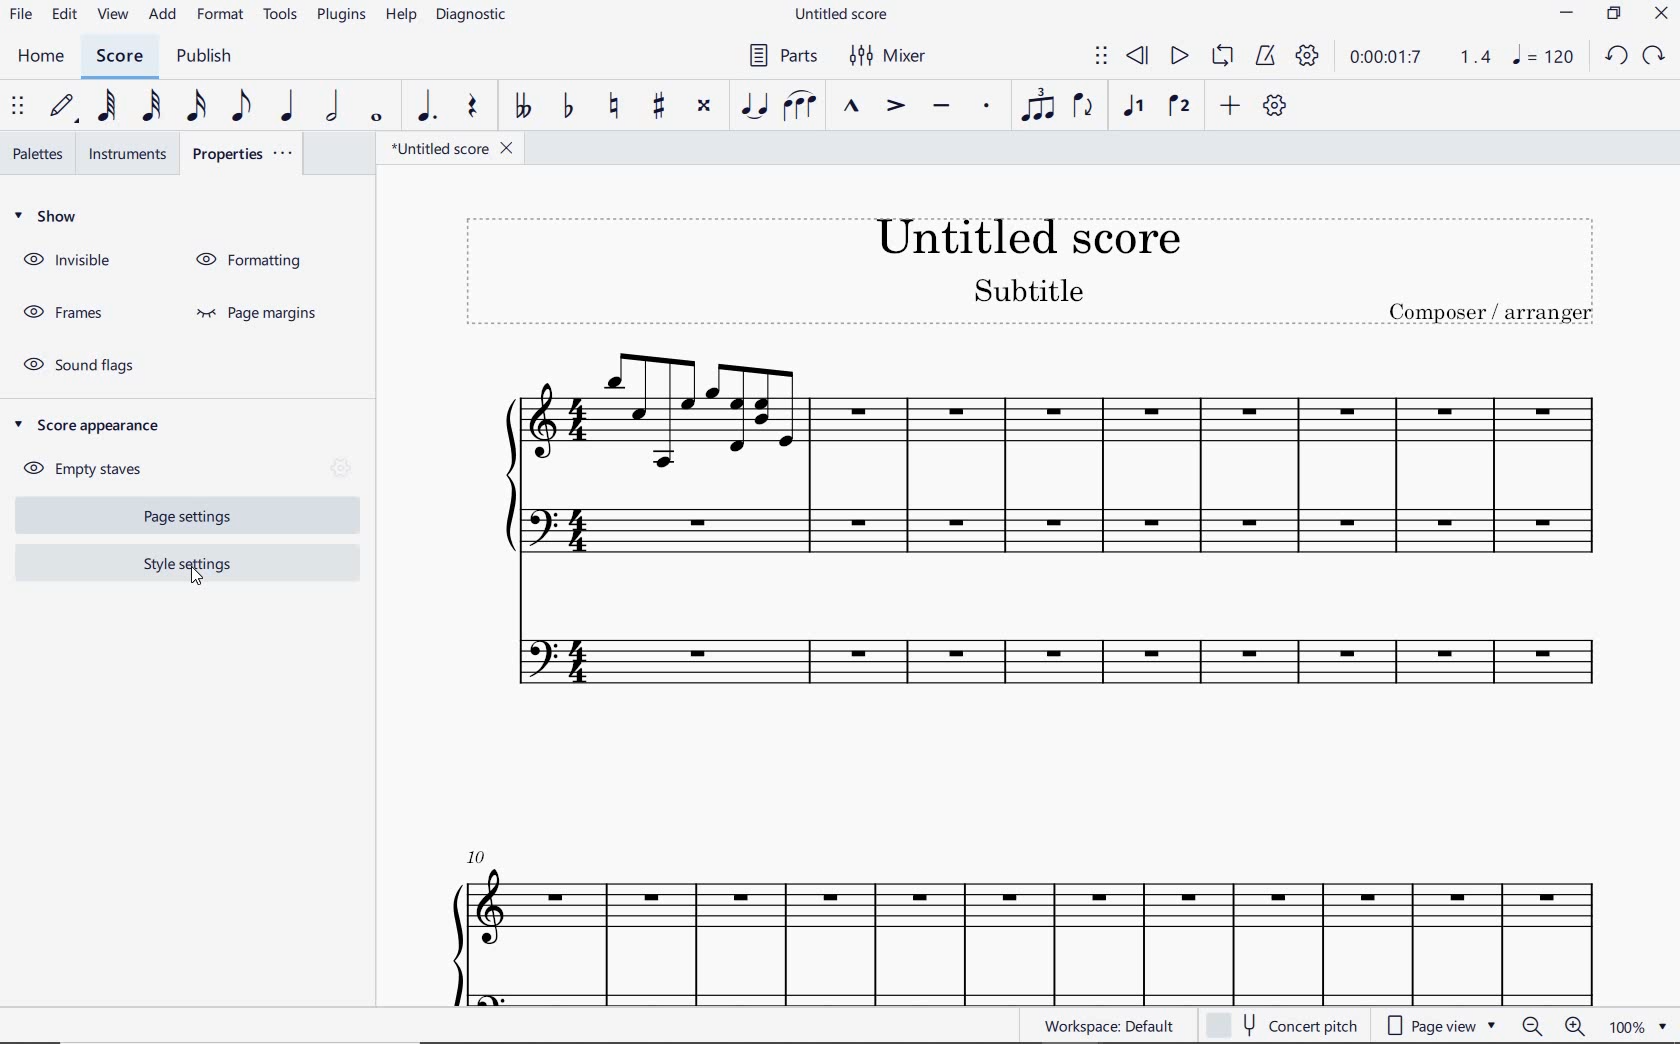 The height and width of the screenshot is (1044, 1680). I want to click on LOOP PLAYBACK, so click(1222, 58).